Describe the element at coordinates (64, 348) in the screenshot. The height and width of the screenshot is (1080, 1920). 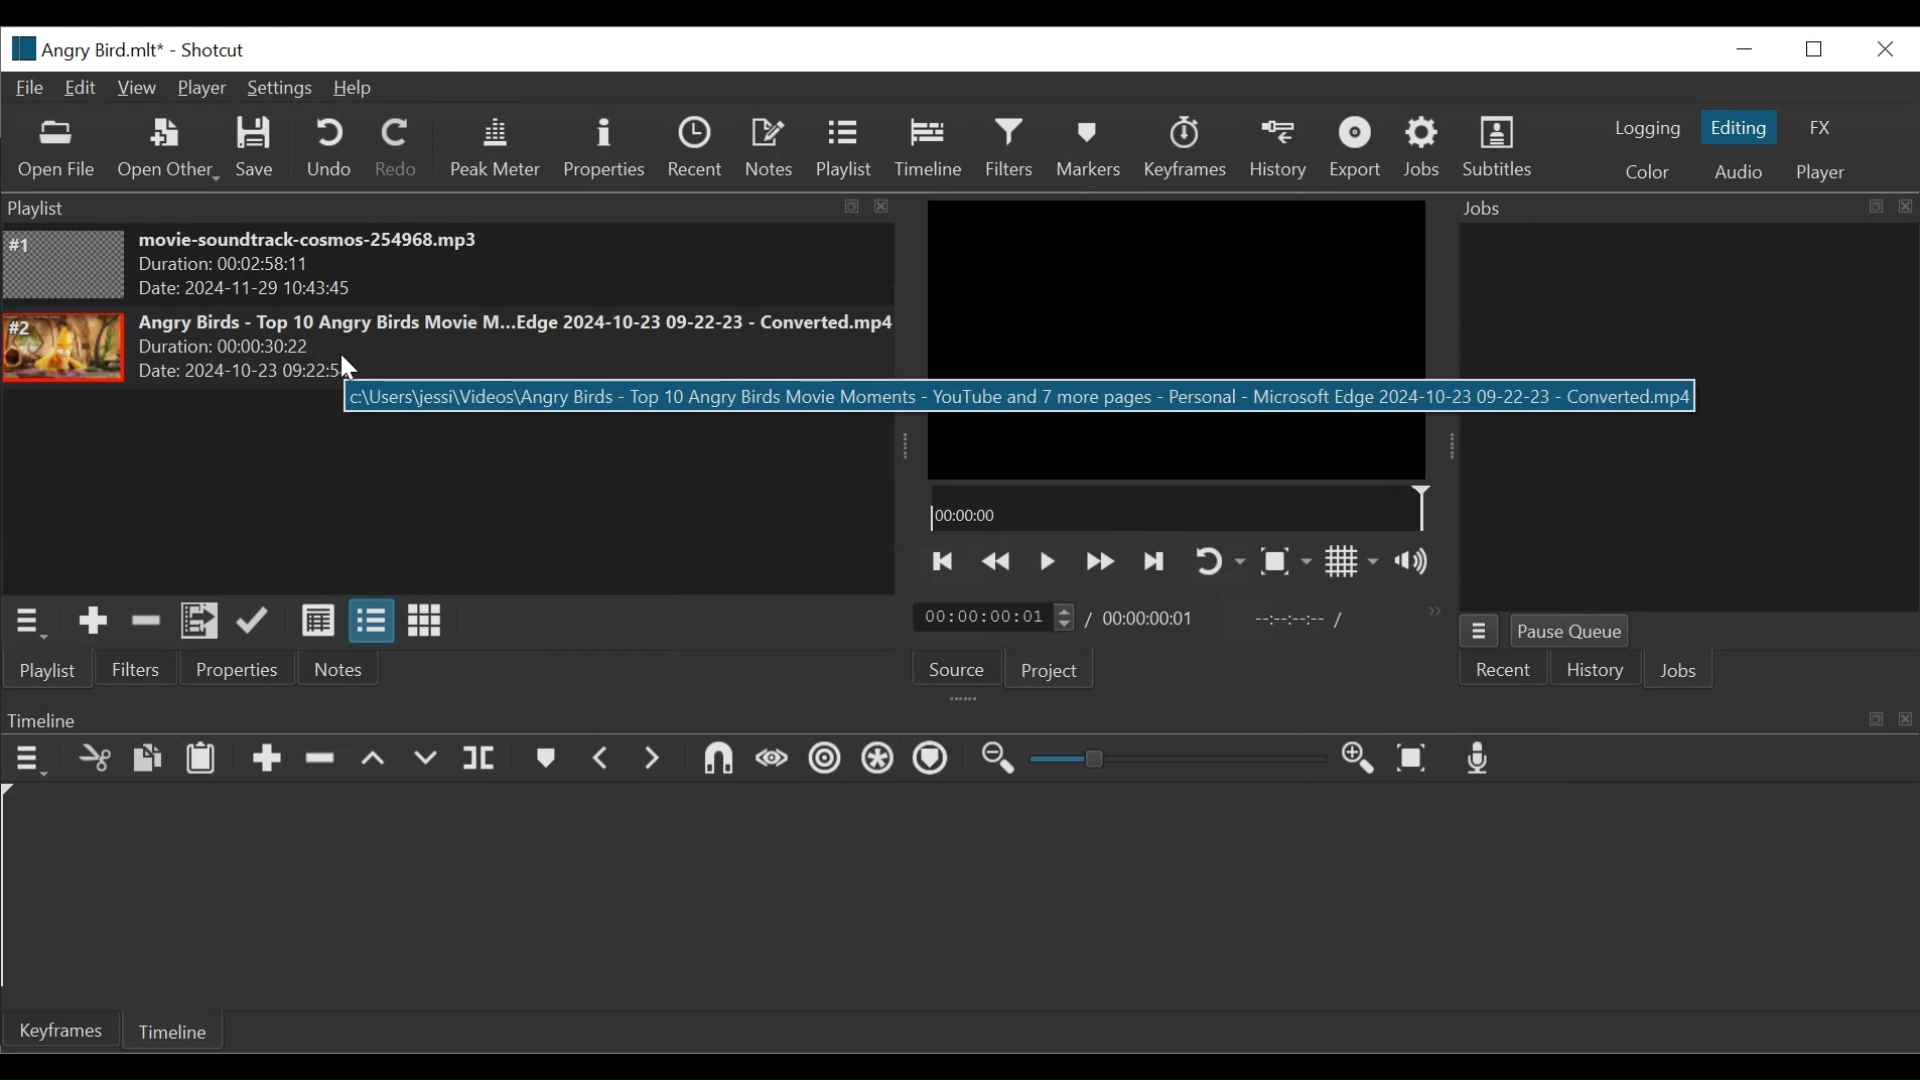
I see `Image` at that location.